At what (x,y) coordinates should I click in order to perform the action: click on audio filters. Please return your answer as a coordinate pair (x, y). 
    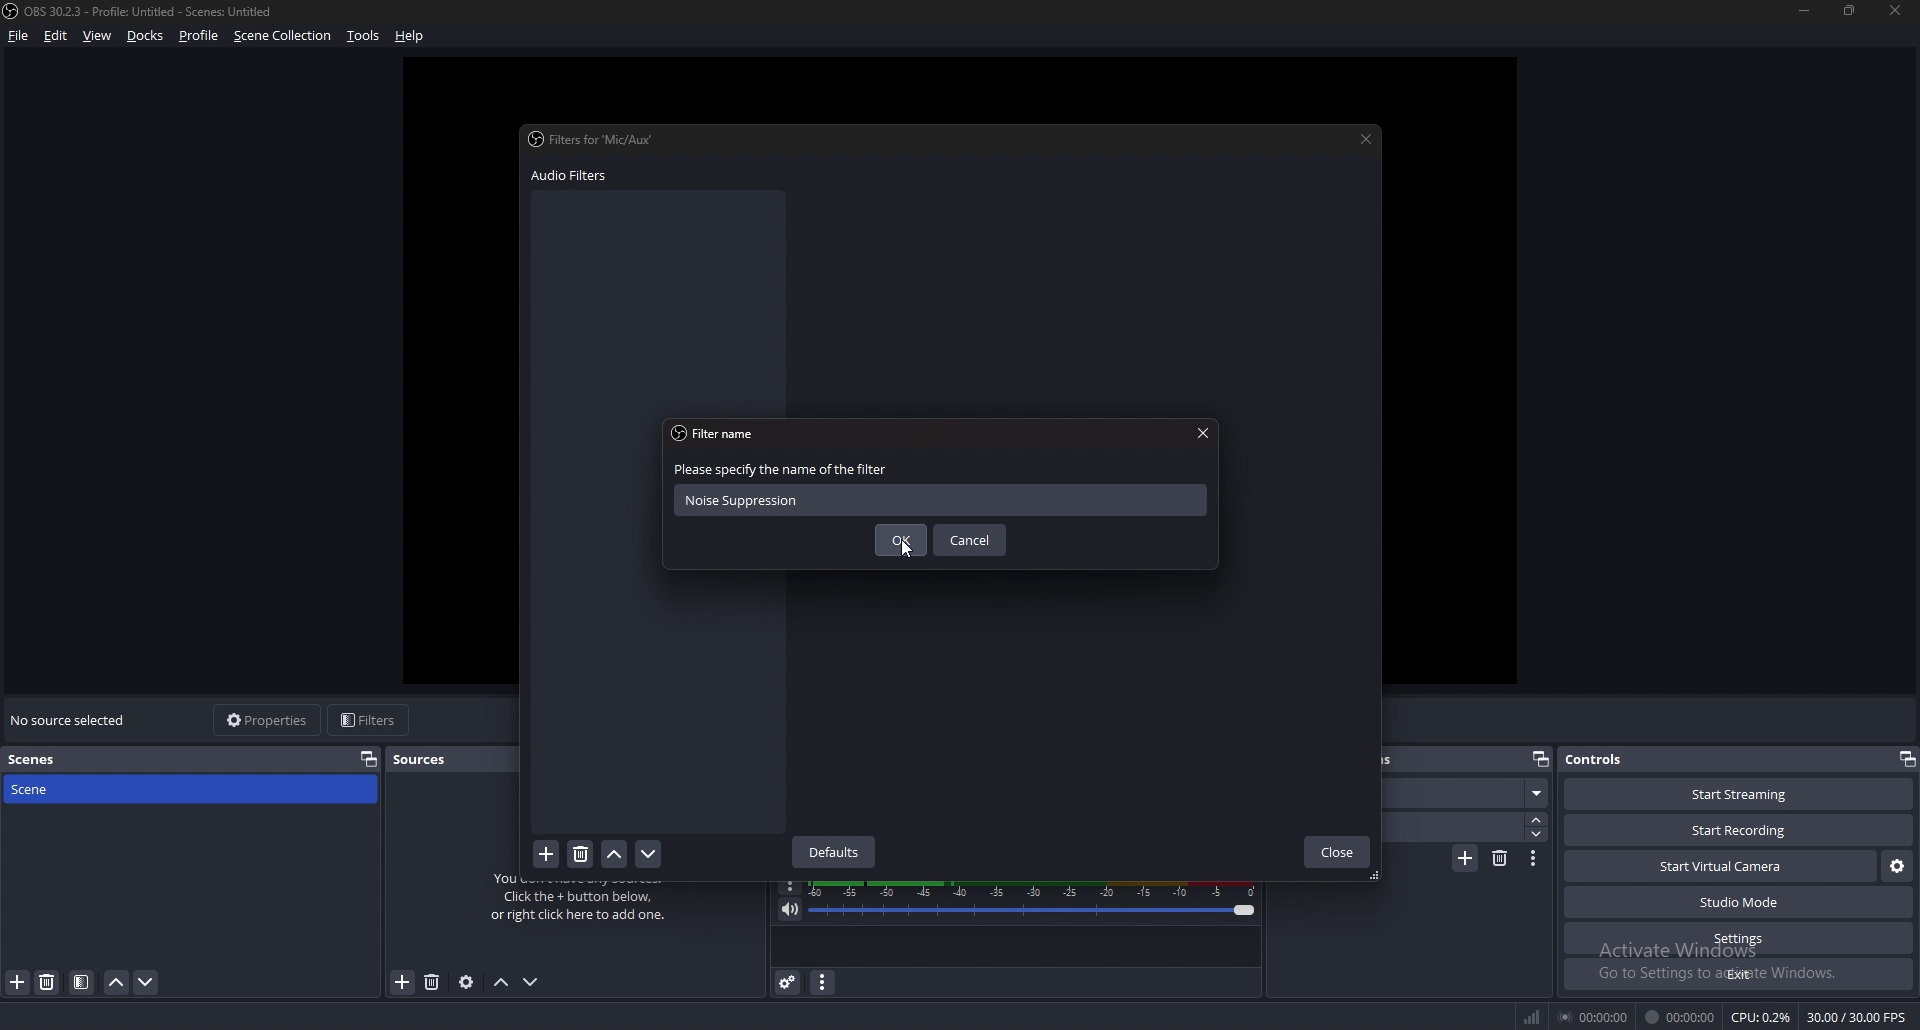
    Looking at the image, I should click on (577, 176).